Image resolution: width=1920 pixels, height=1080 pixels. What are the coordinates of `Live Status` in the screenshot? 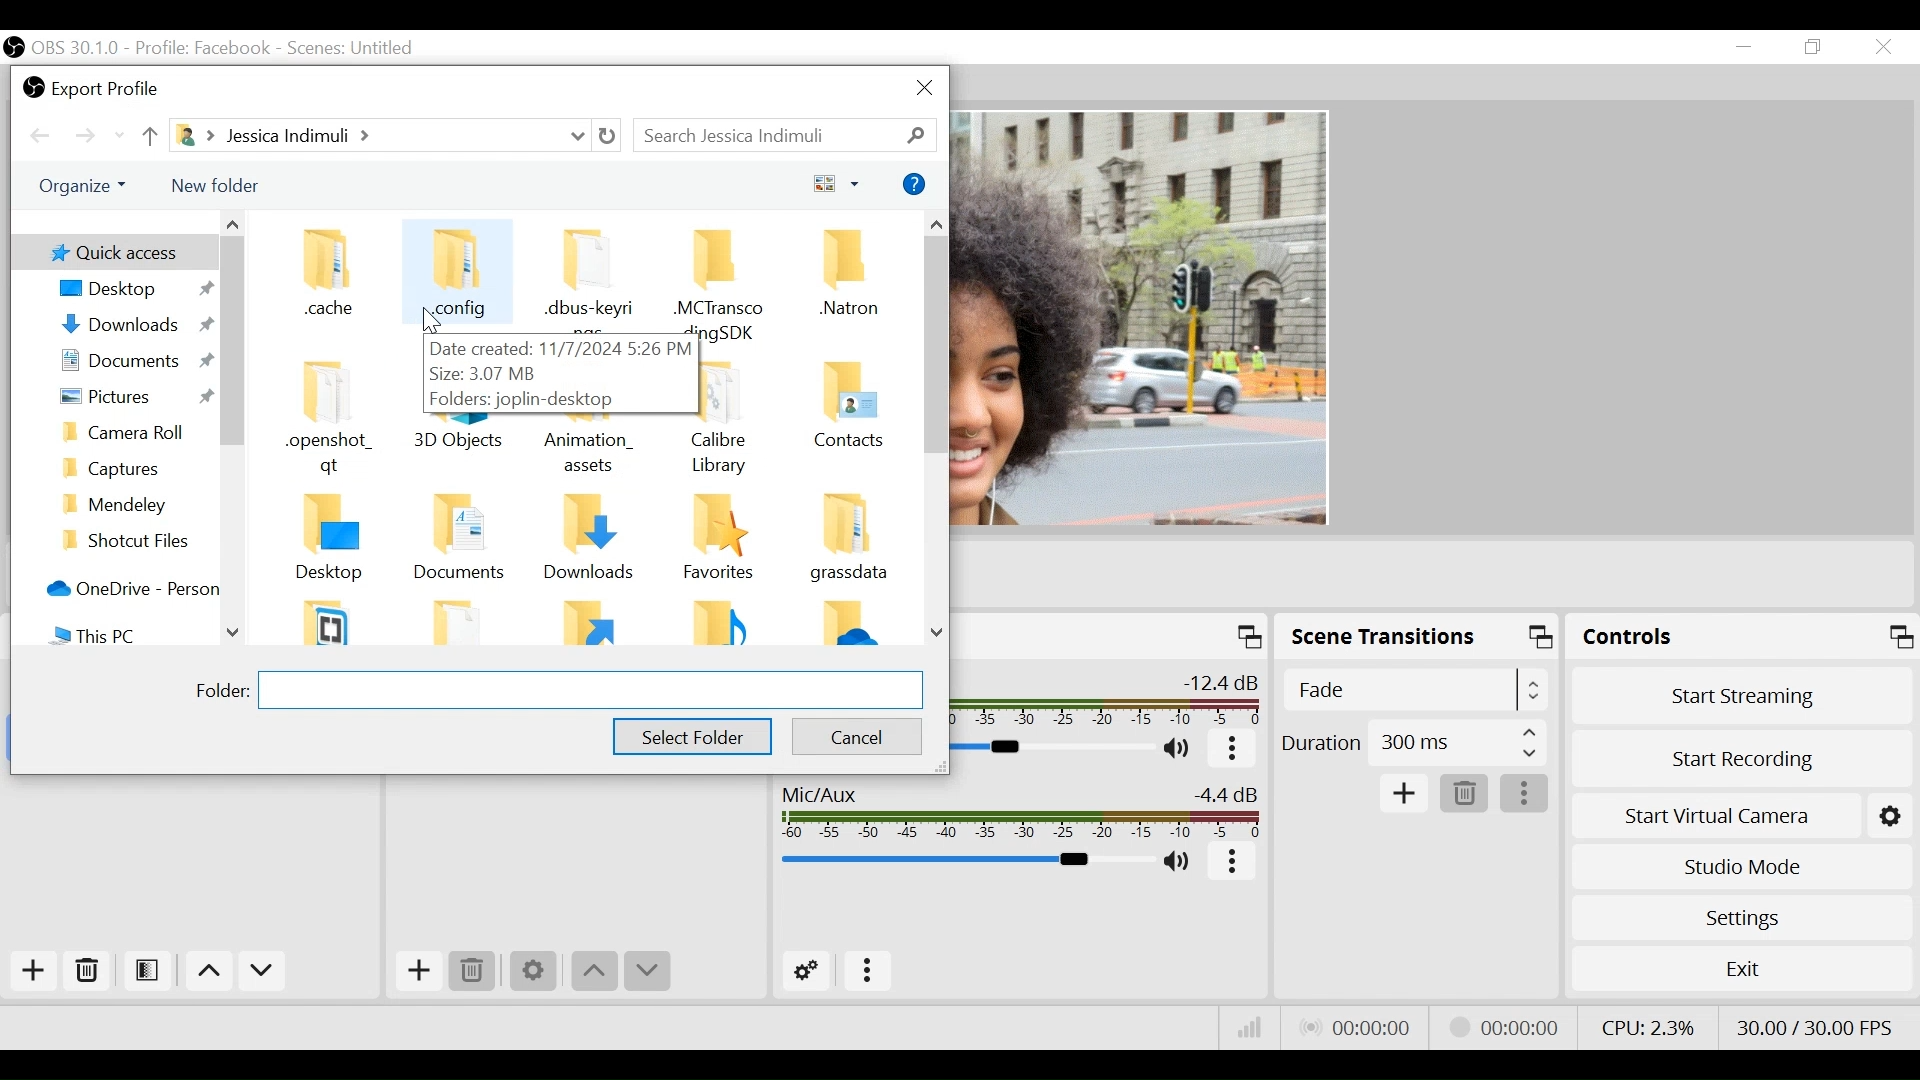 It's located at (1361, 1030).